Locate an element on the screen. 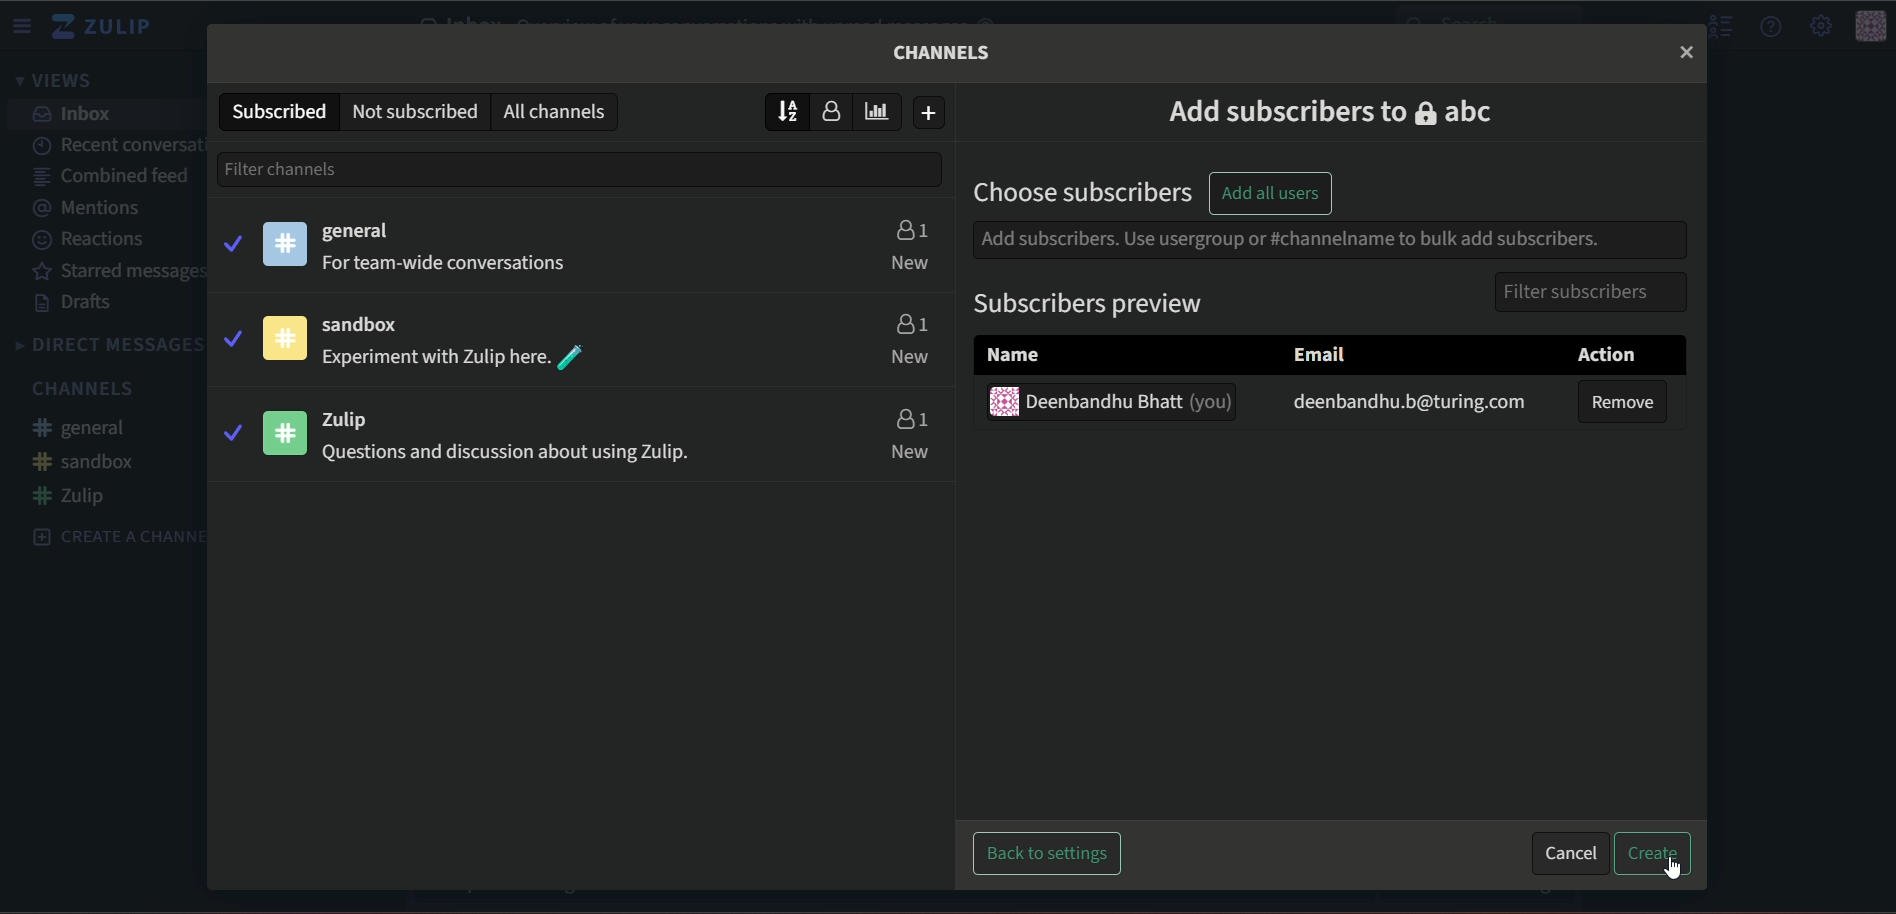 The height and width of the screenshot is (914, 1896). inbox is located at coordinates (75, 114).